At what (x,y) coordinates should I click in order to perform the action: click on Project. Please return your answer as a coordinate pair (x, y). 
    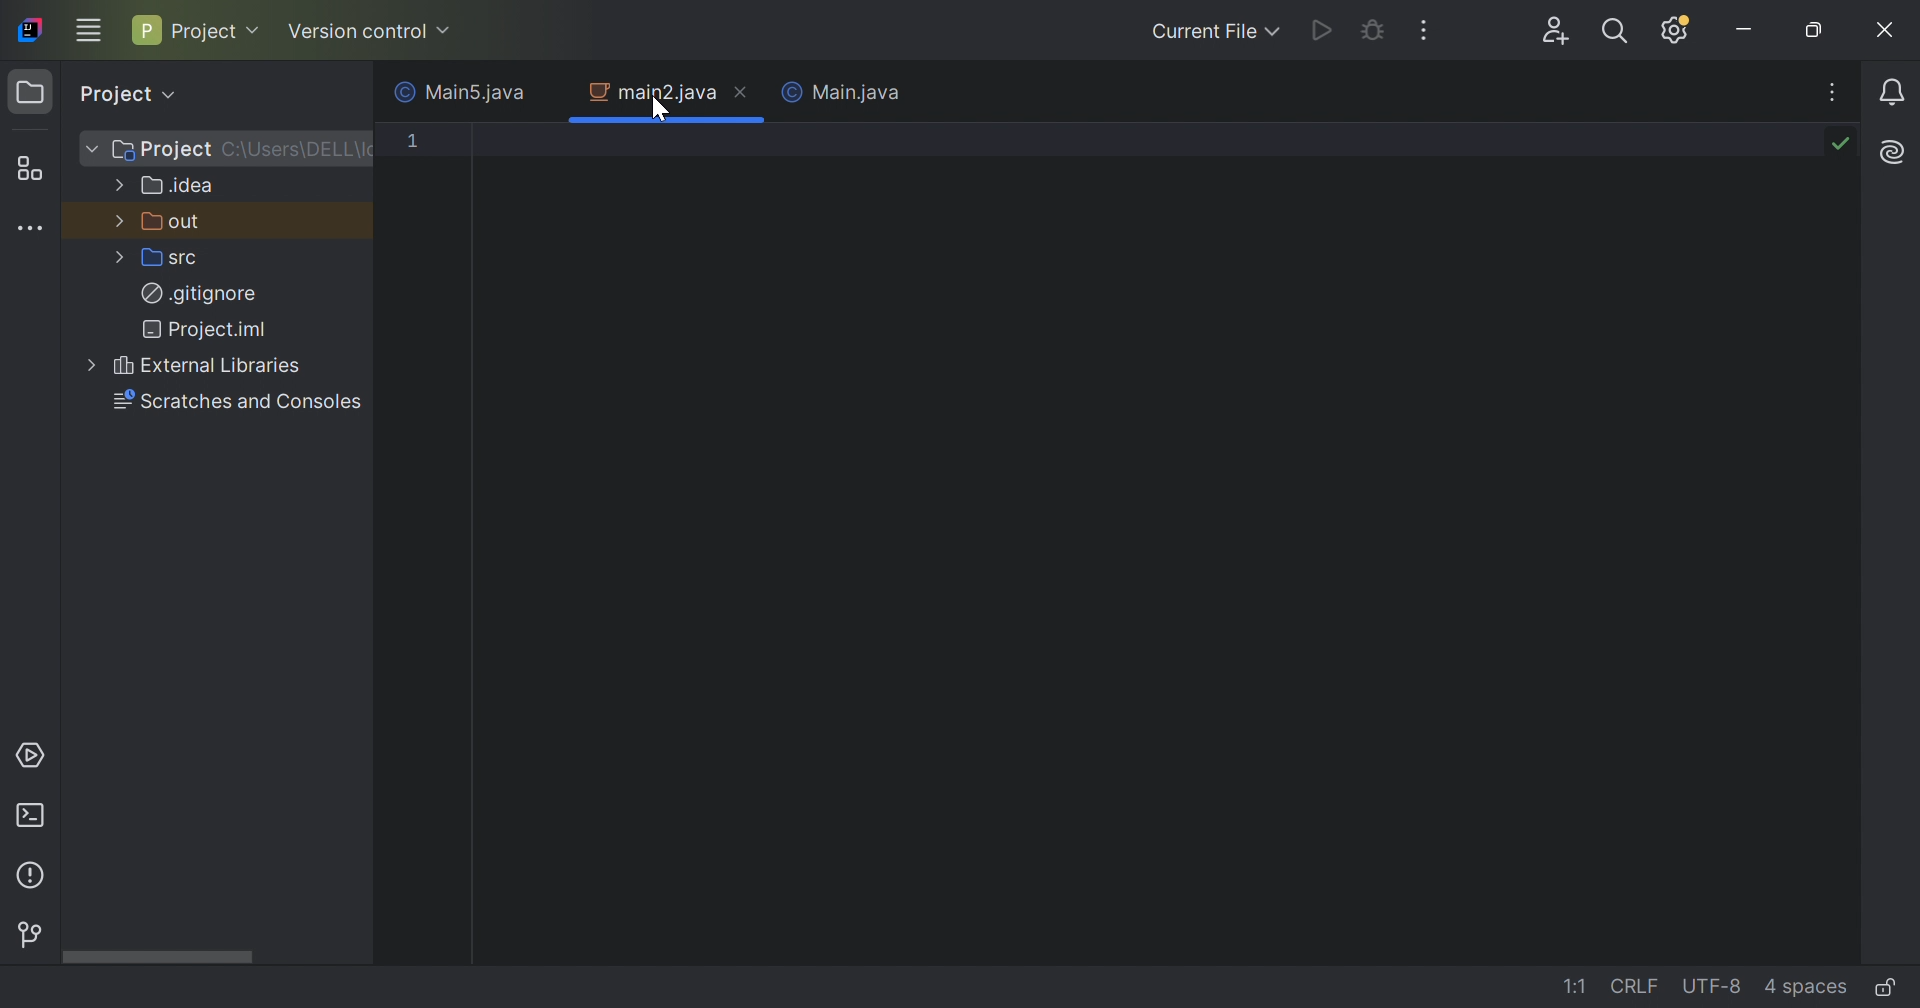
    Looking at the image, I should click on (124, 94).